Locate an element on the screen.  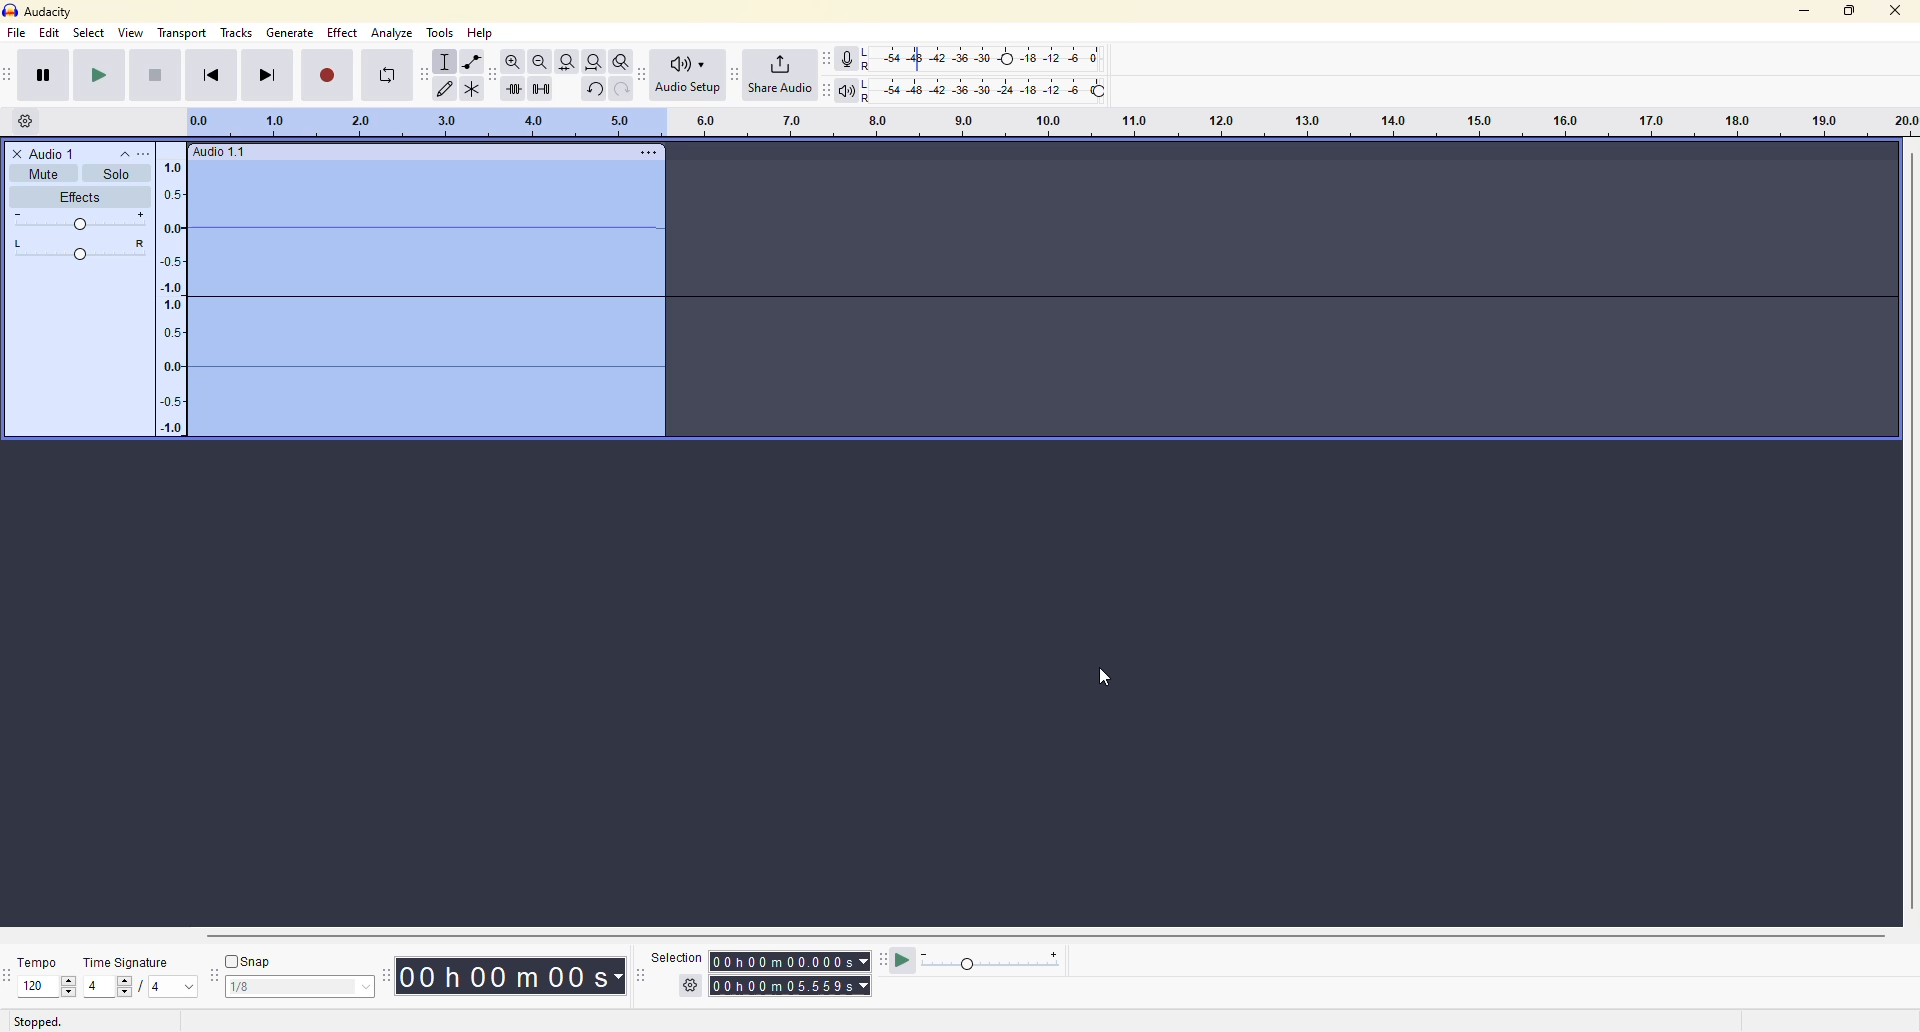
click and drag to define looping region is located at coordinates (1042, 122).